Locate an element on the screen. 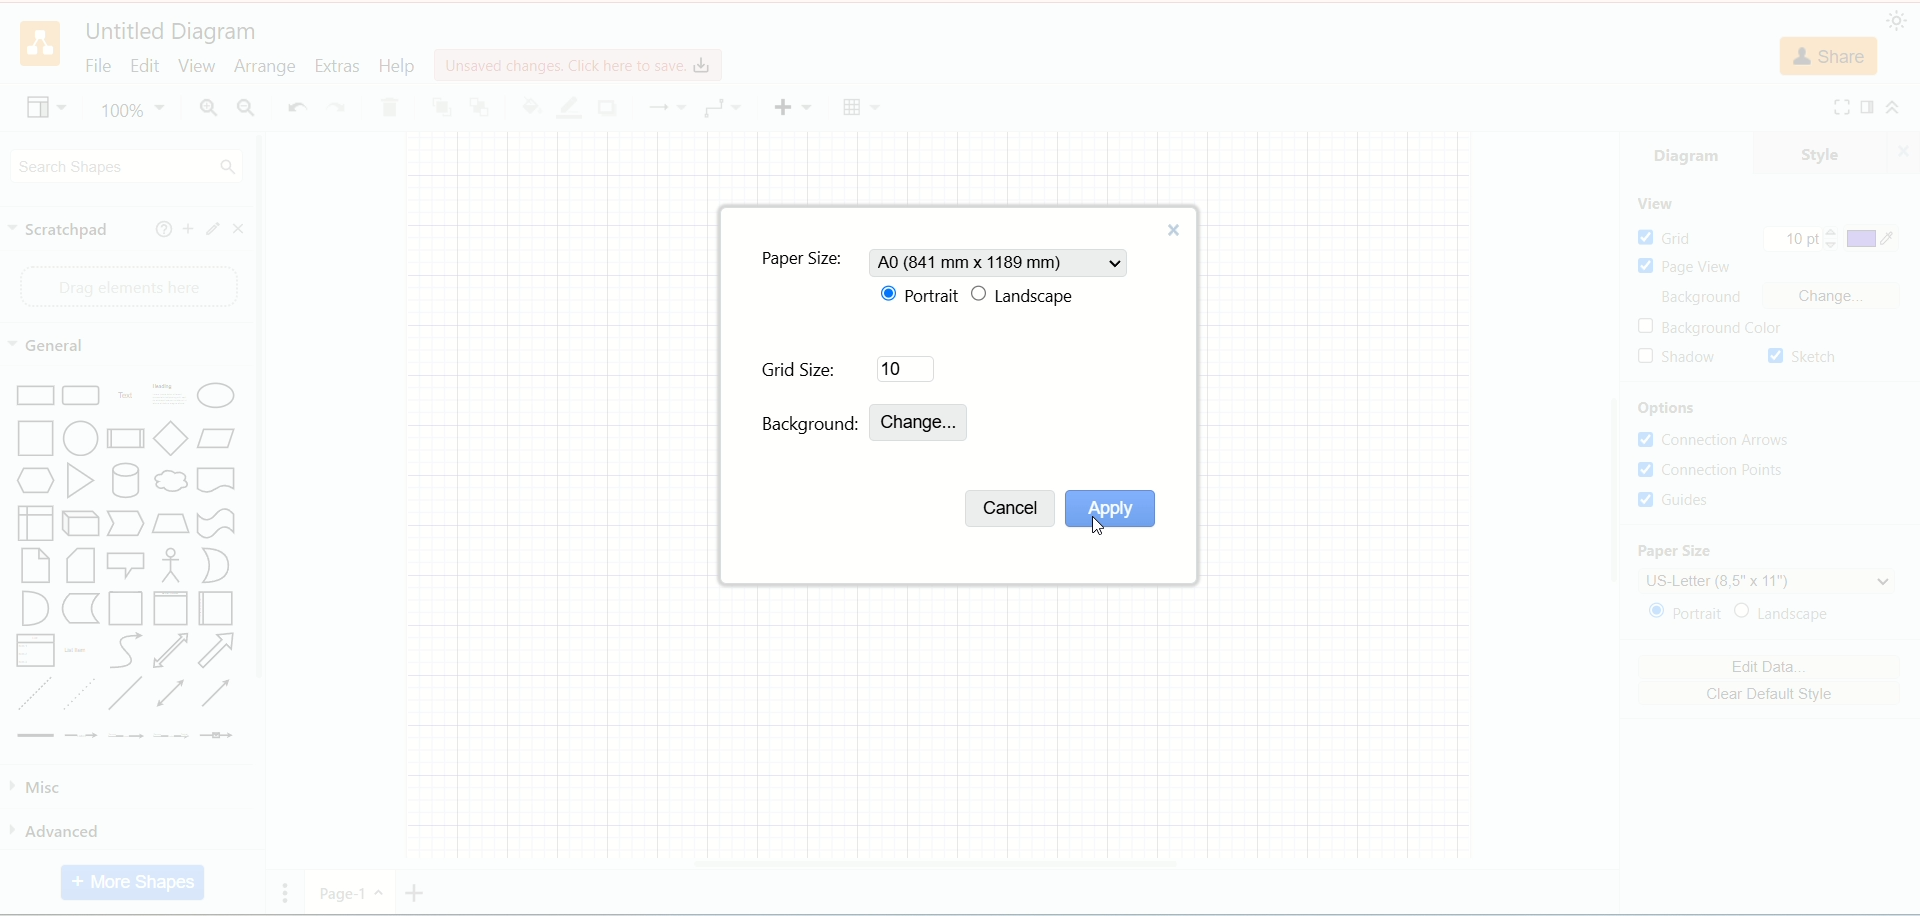  grid is located at coordinates (1666, 238).